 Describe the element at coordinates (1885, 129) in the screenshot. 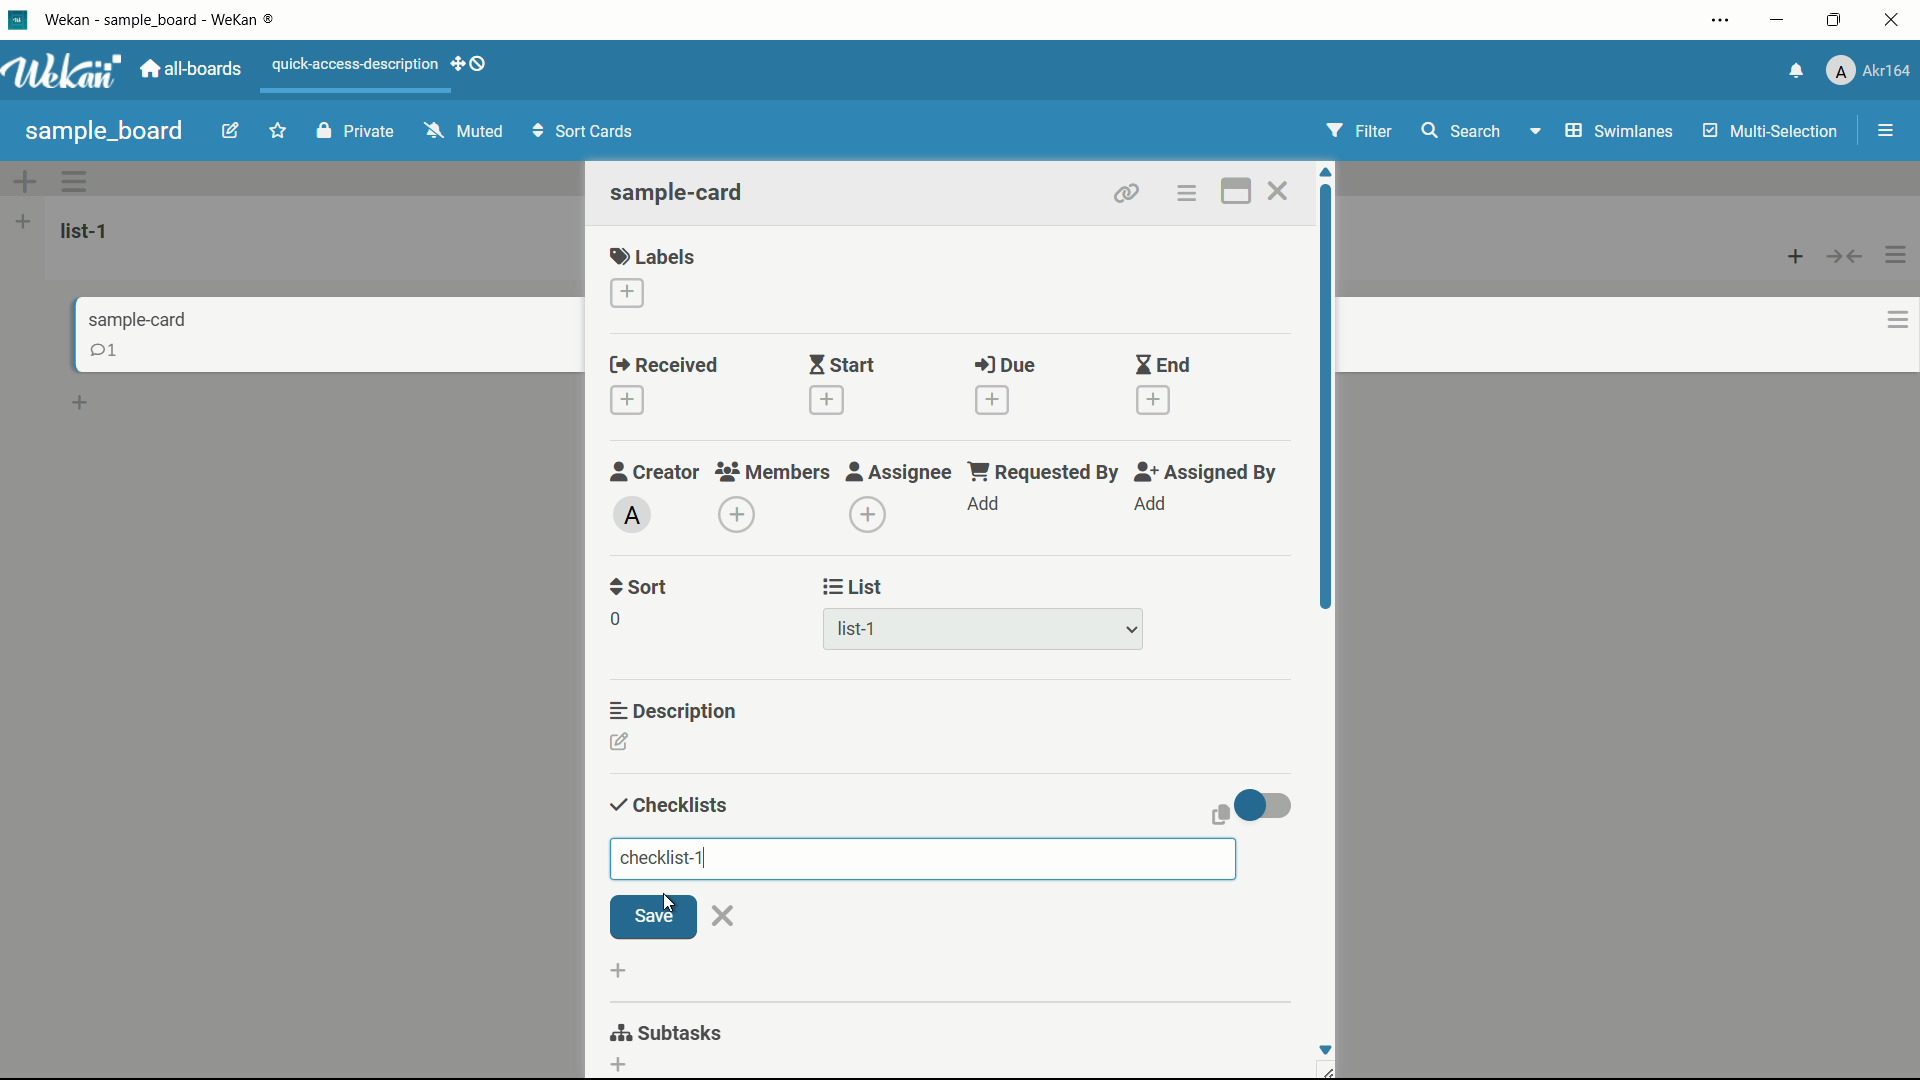

I see `menu` at that location.